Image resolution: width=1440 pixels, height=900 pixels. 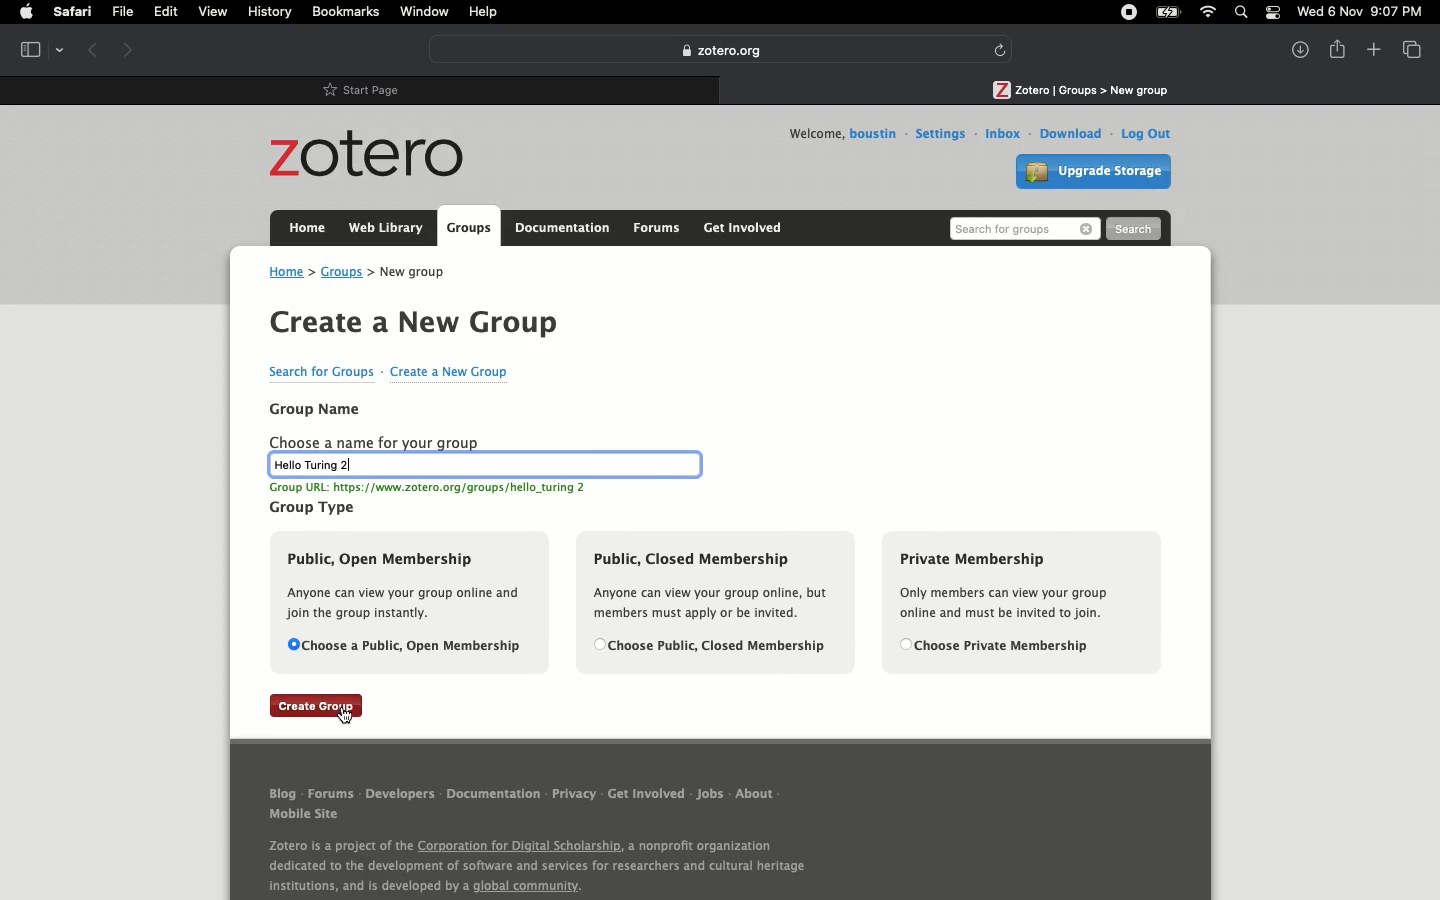 What do you see at coordinates (1003, 132) in the screenshot?
I see `Inbox` at bounding box center [1003, 132].